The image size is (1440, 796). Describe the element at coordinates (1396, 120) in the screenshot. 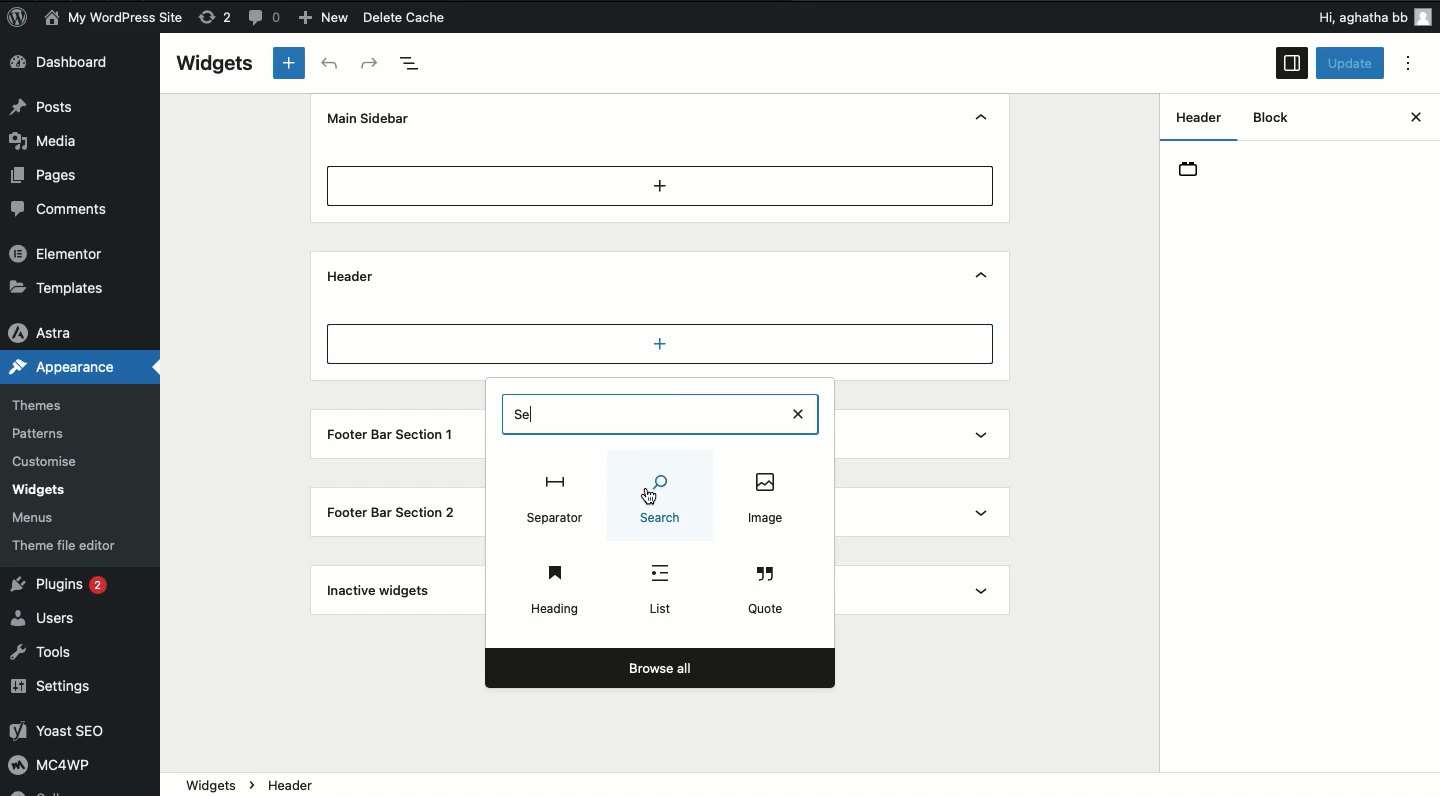

I see `Close` at that location.